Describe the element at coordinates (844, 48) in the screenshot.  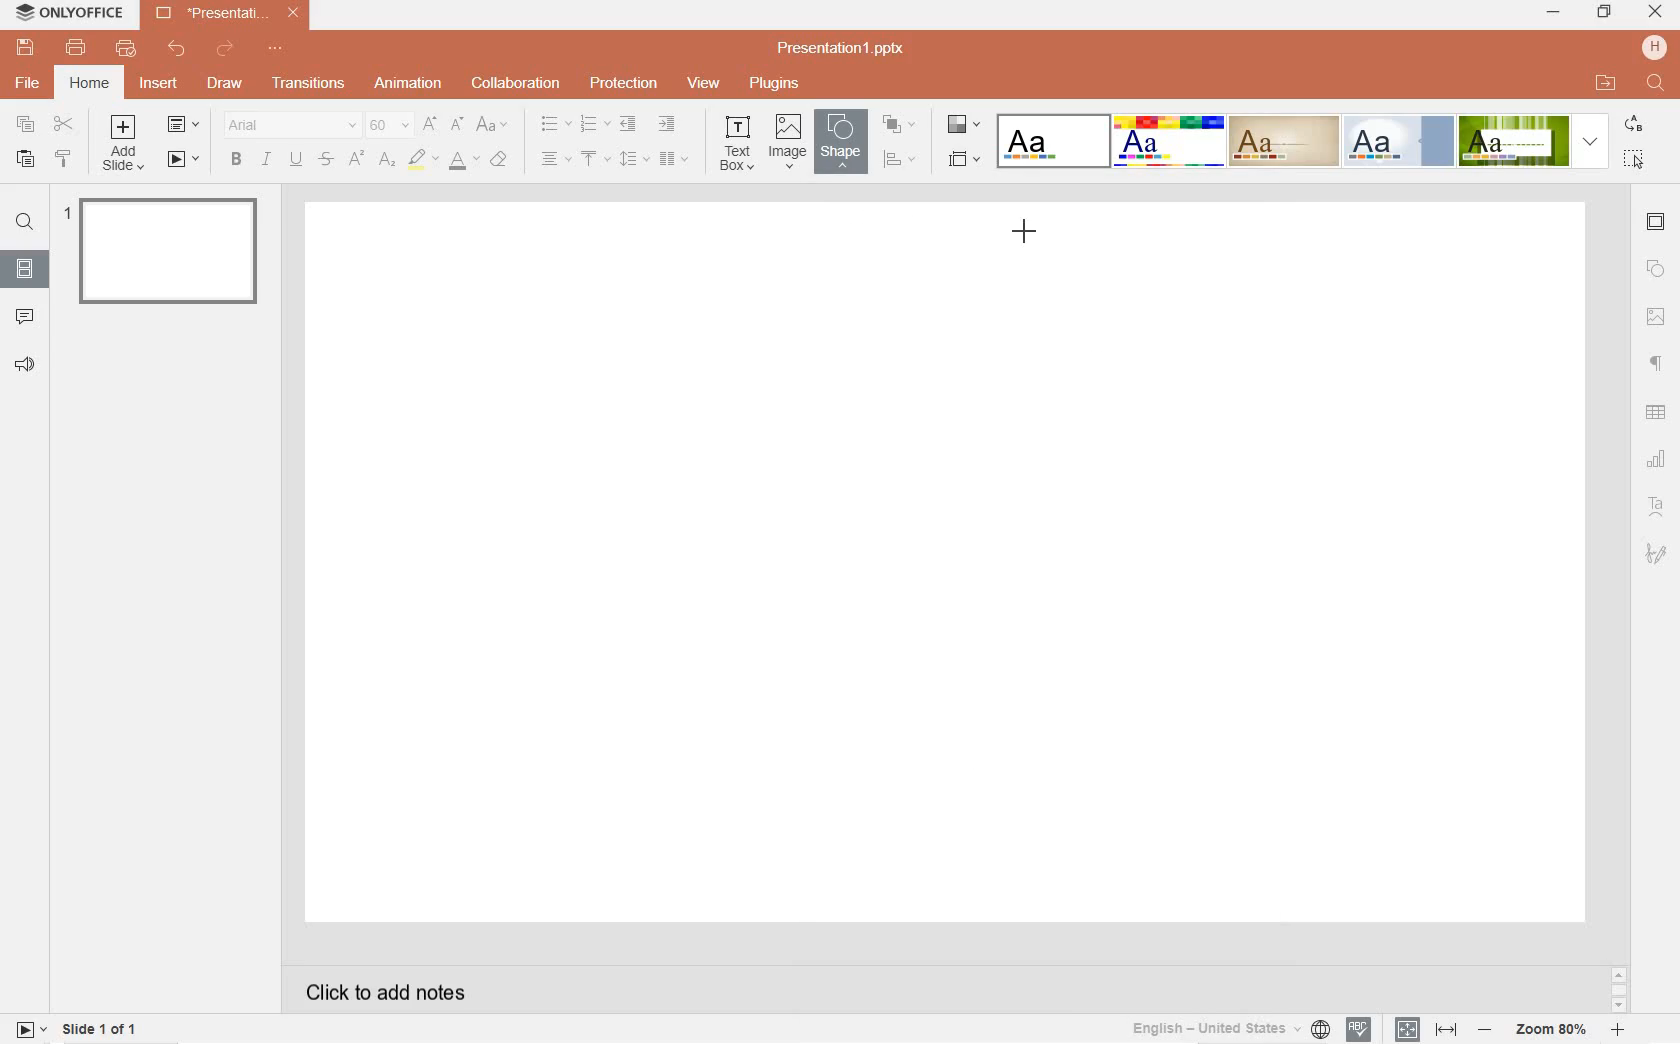
I see `Presentation1.pptx` at that location.